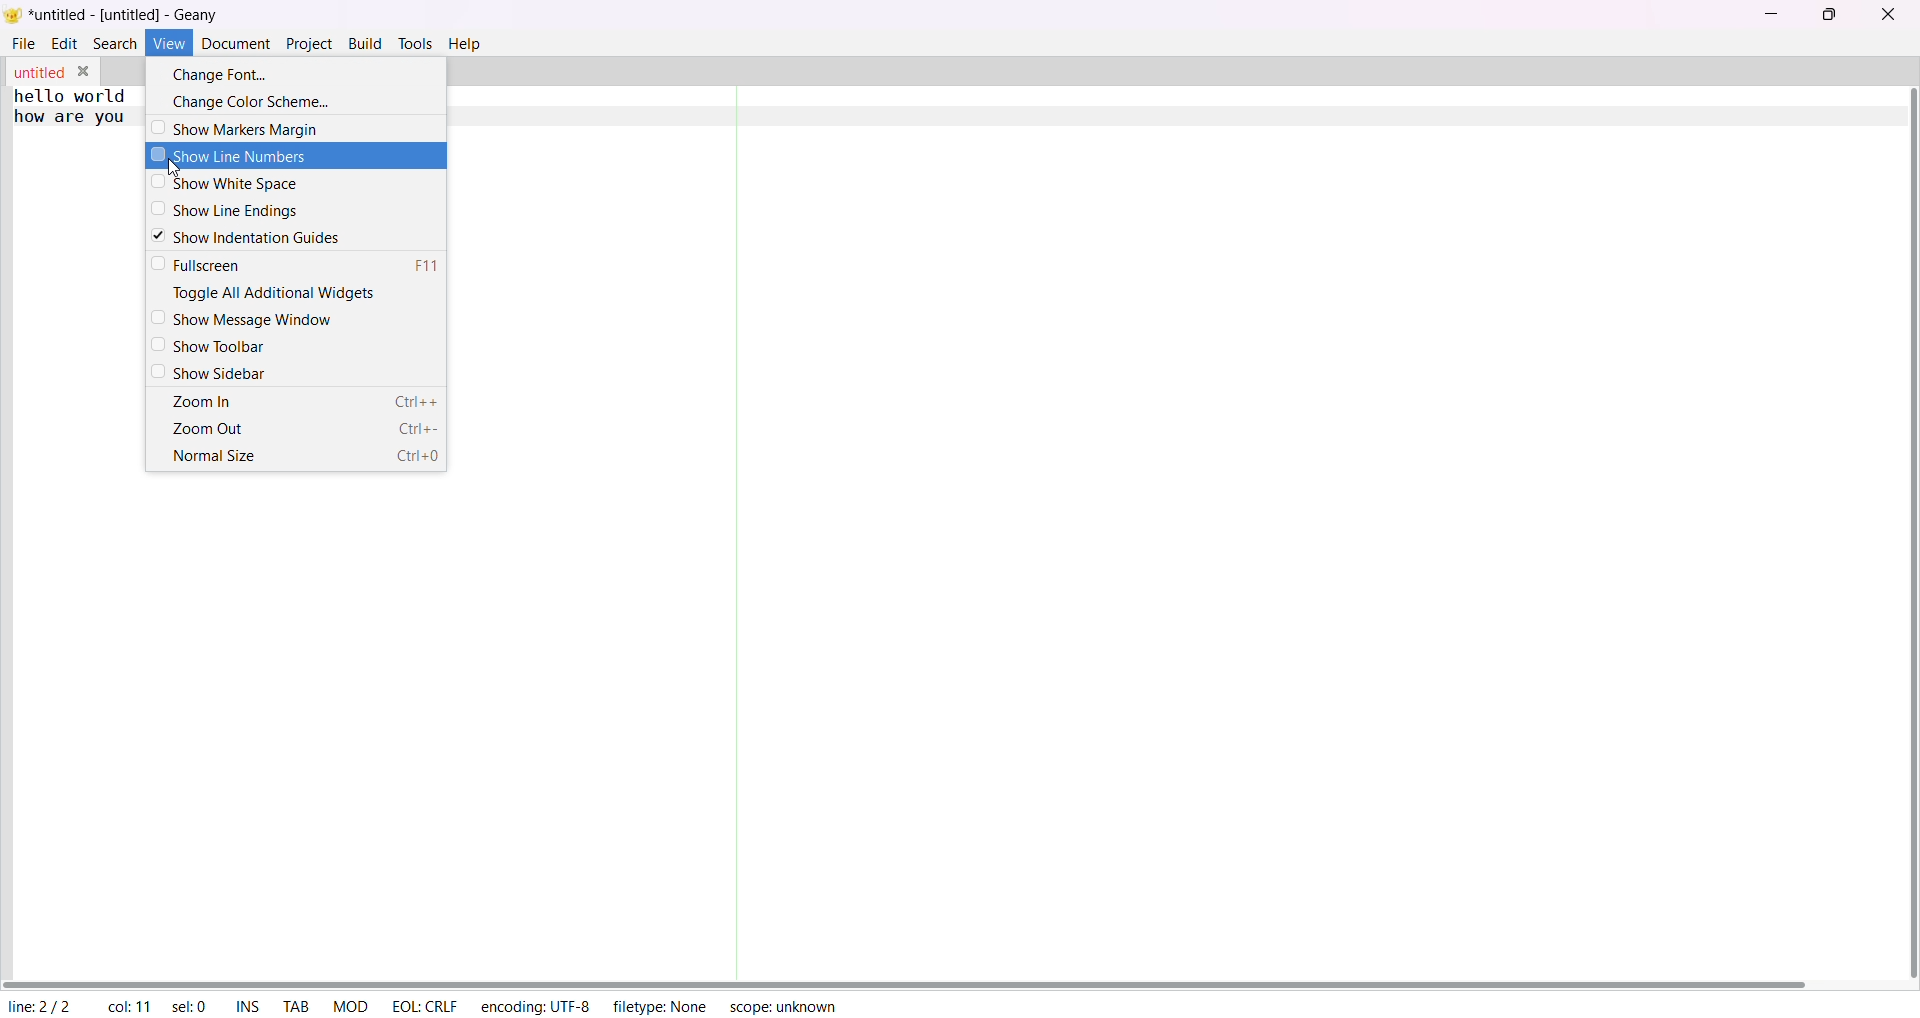 Image resolution: width=1920 pixels, height=1018 pixels. I want to click on show sidebar, so click(208, 373).